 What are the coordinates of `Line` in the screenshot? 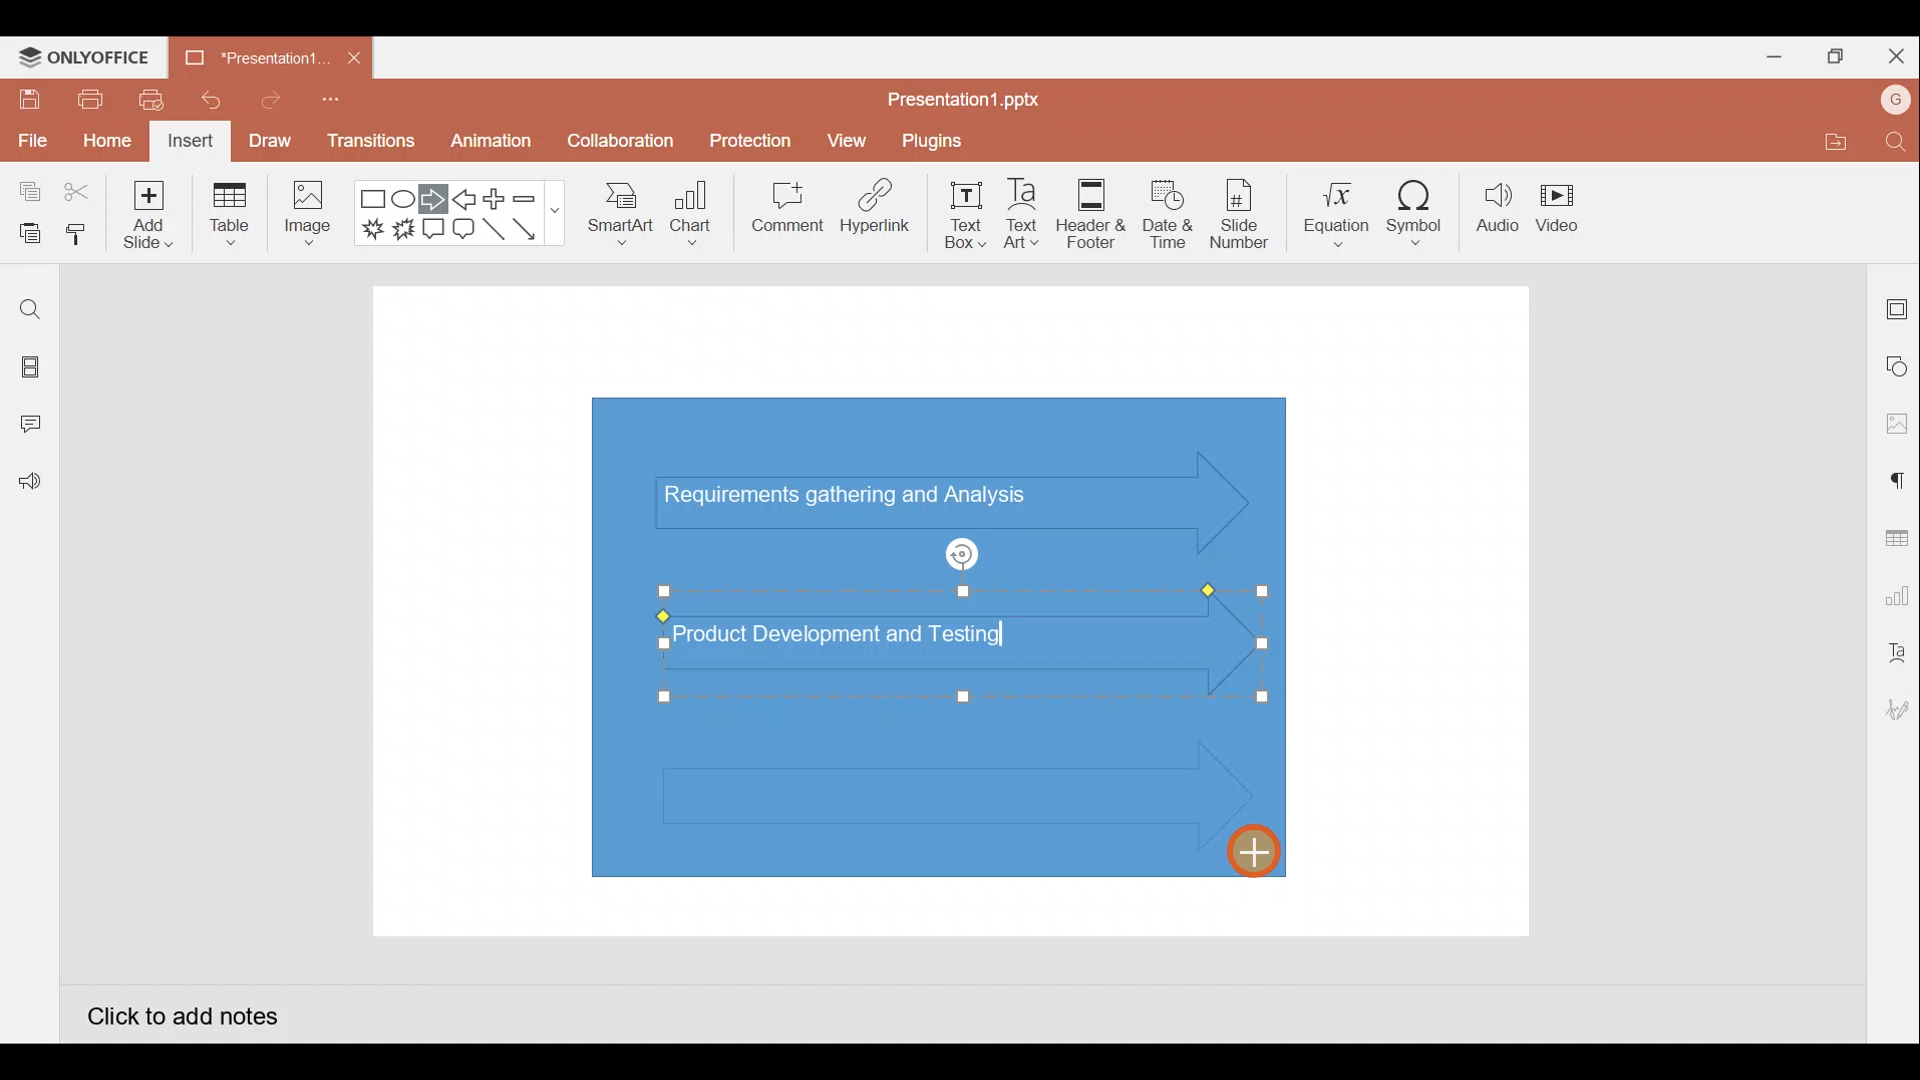 It's located at (496, 235).